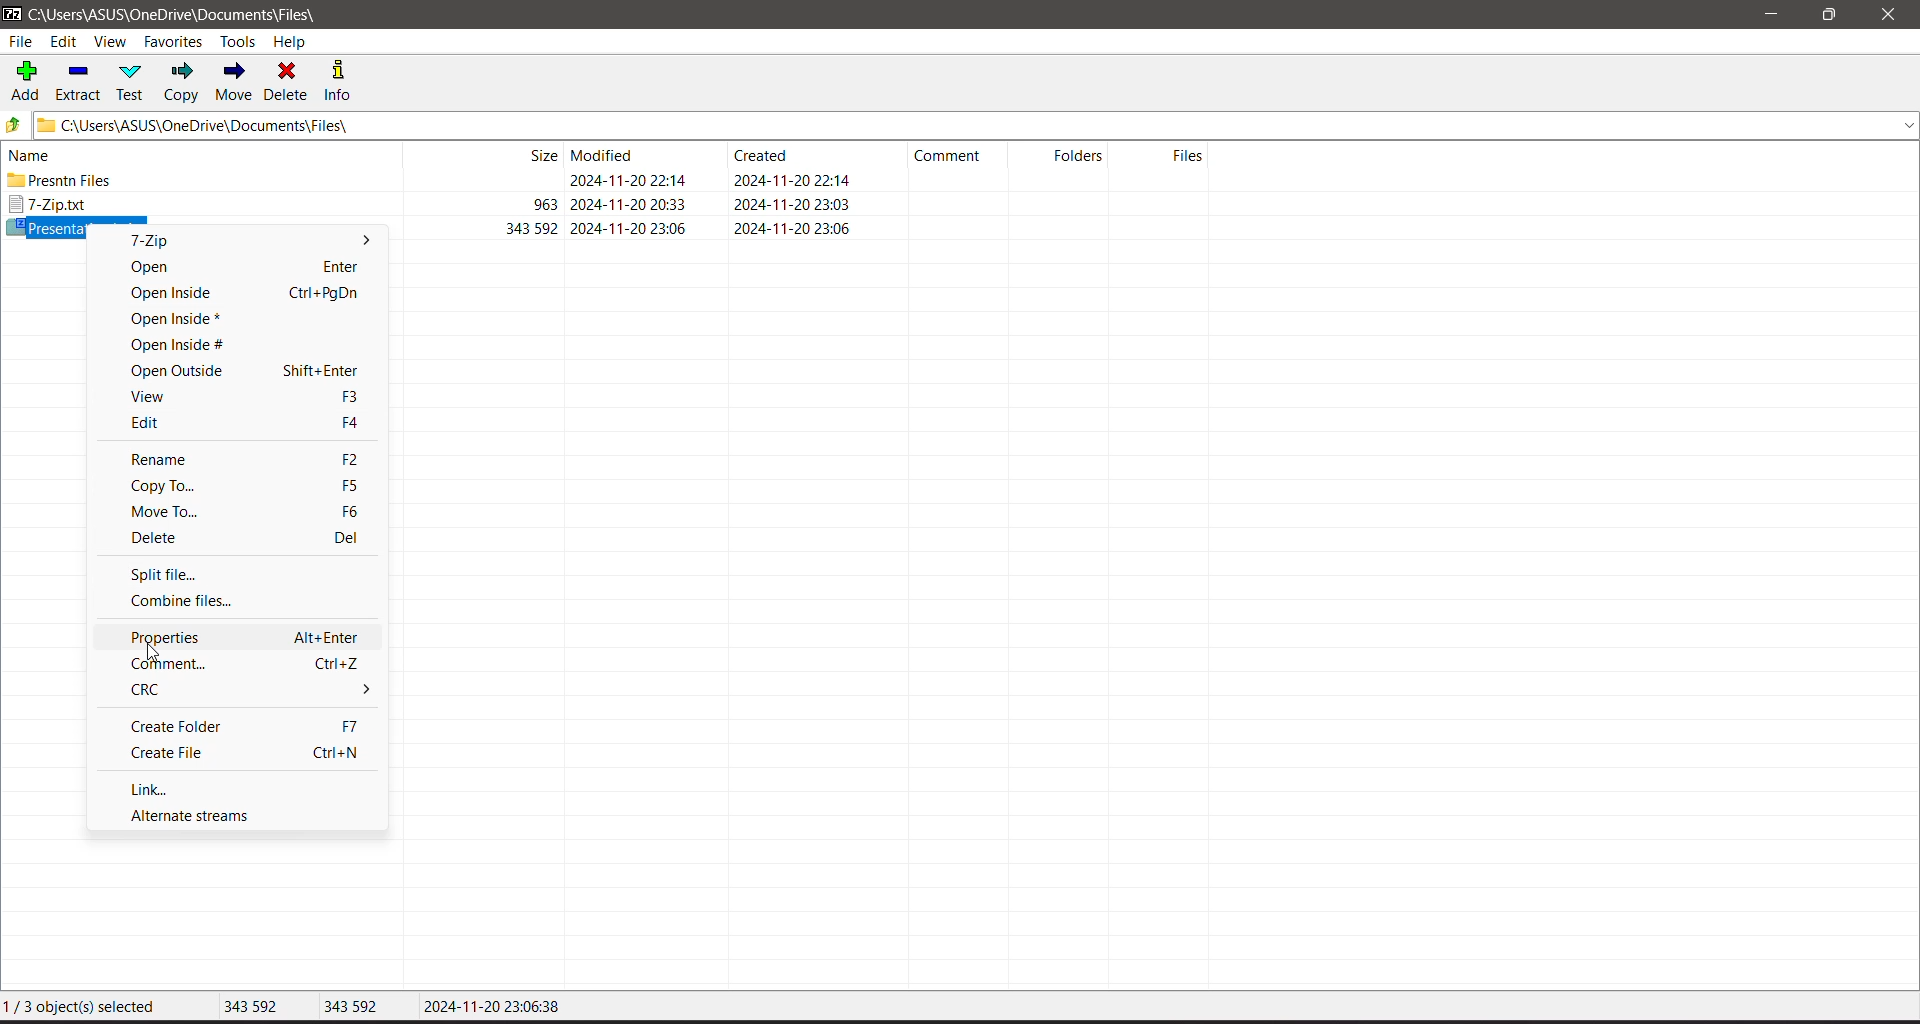  Describe the element at coordinates (614, 153) in the screenshot. I see `Current Folder View` at that location.